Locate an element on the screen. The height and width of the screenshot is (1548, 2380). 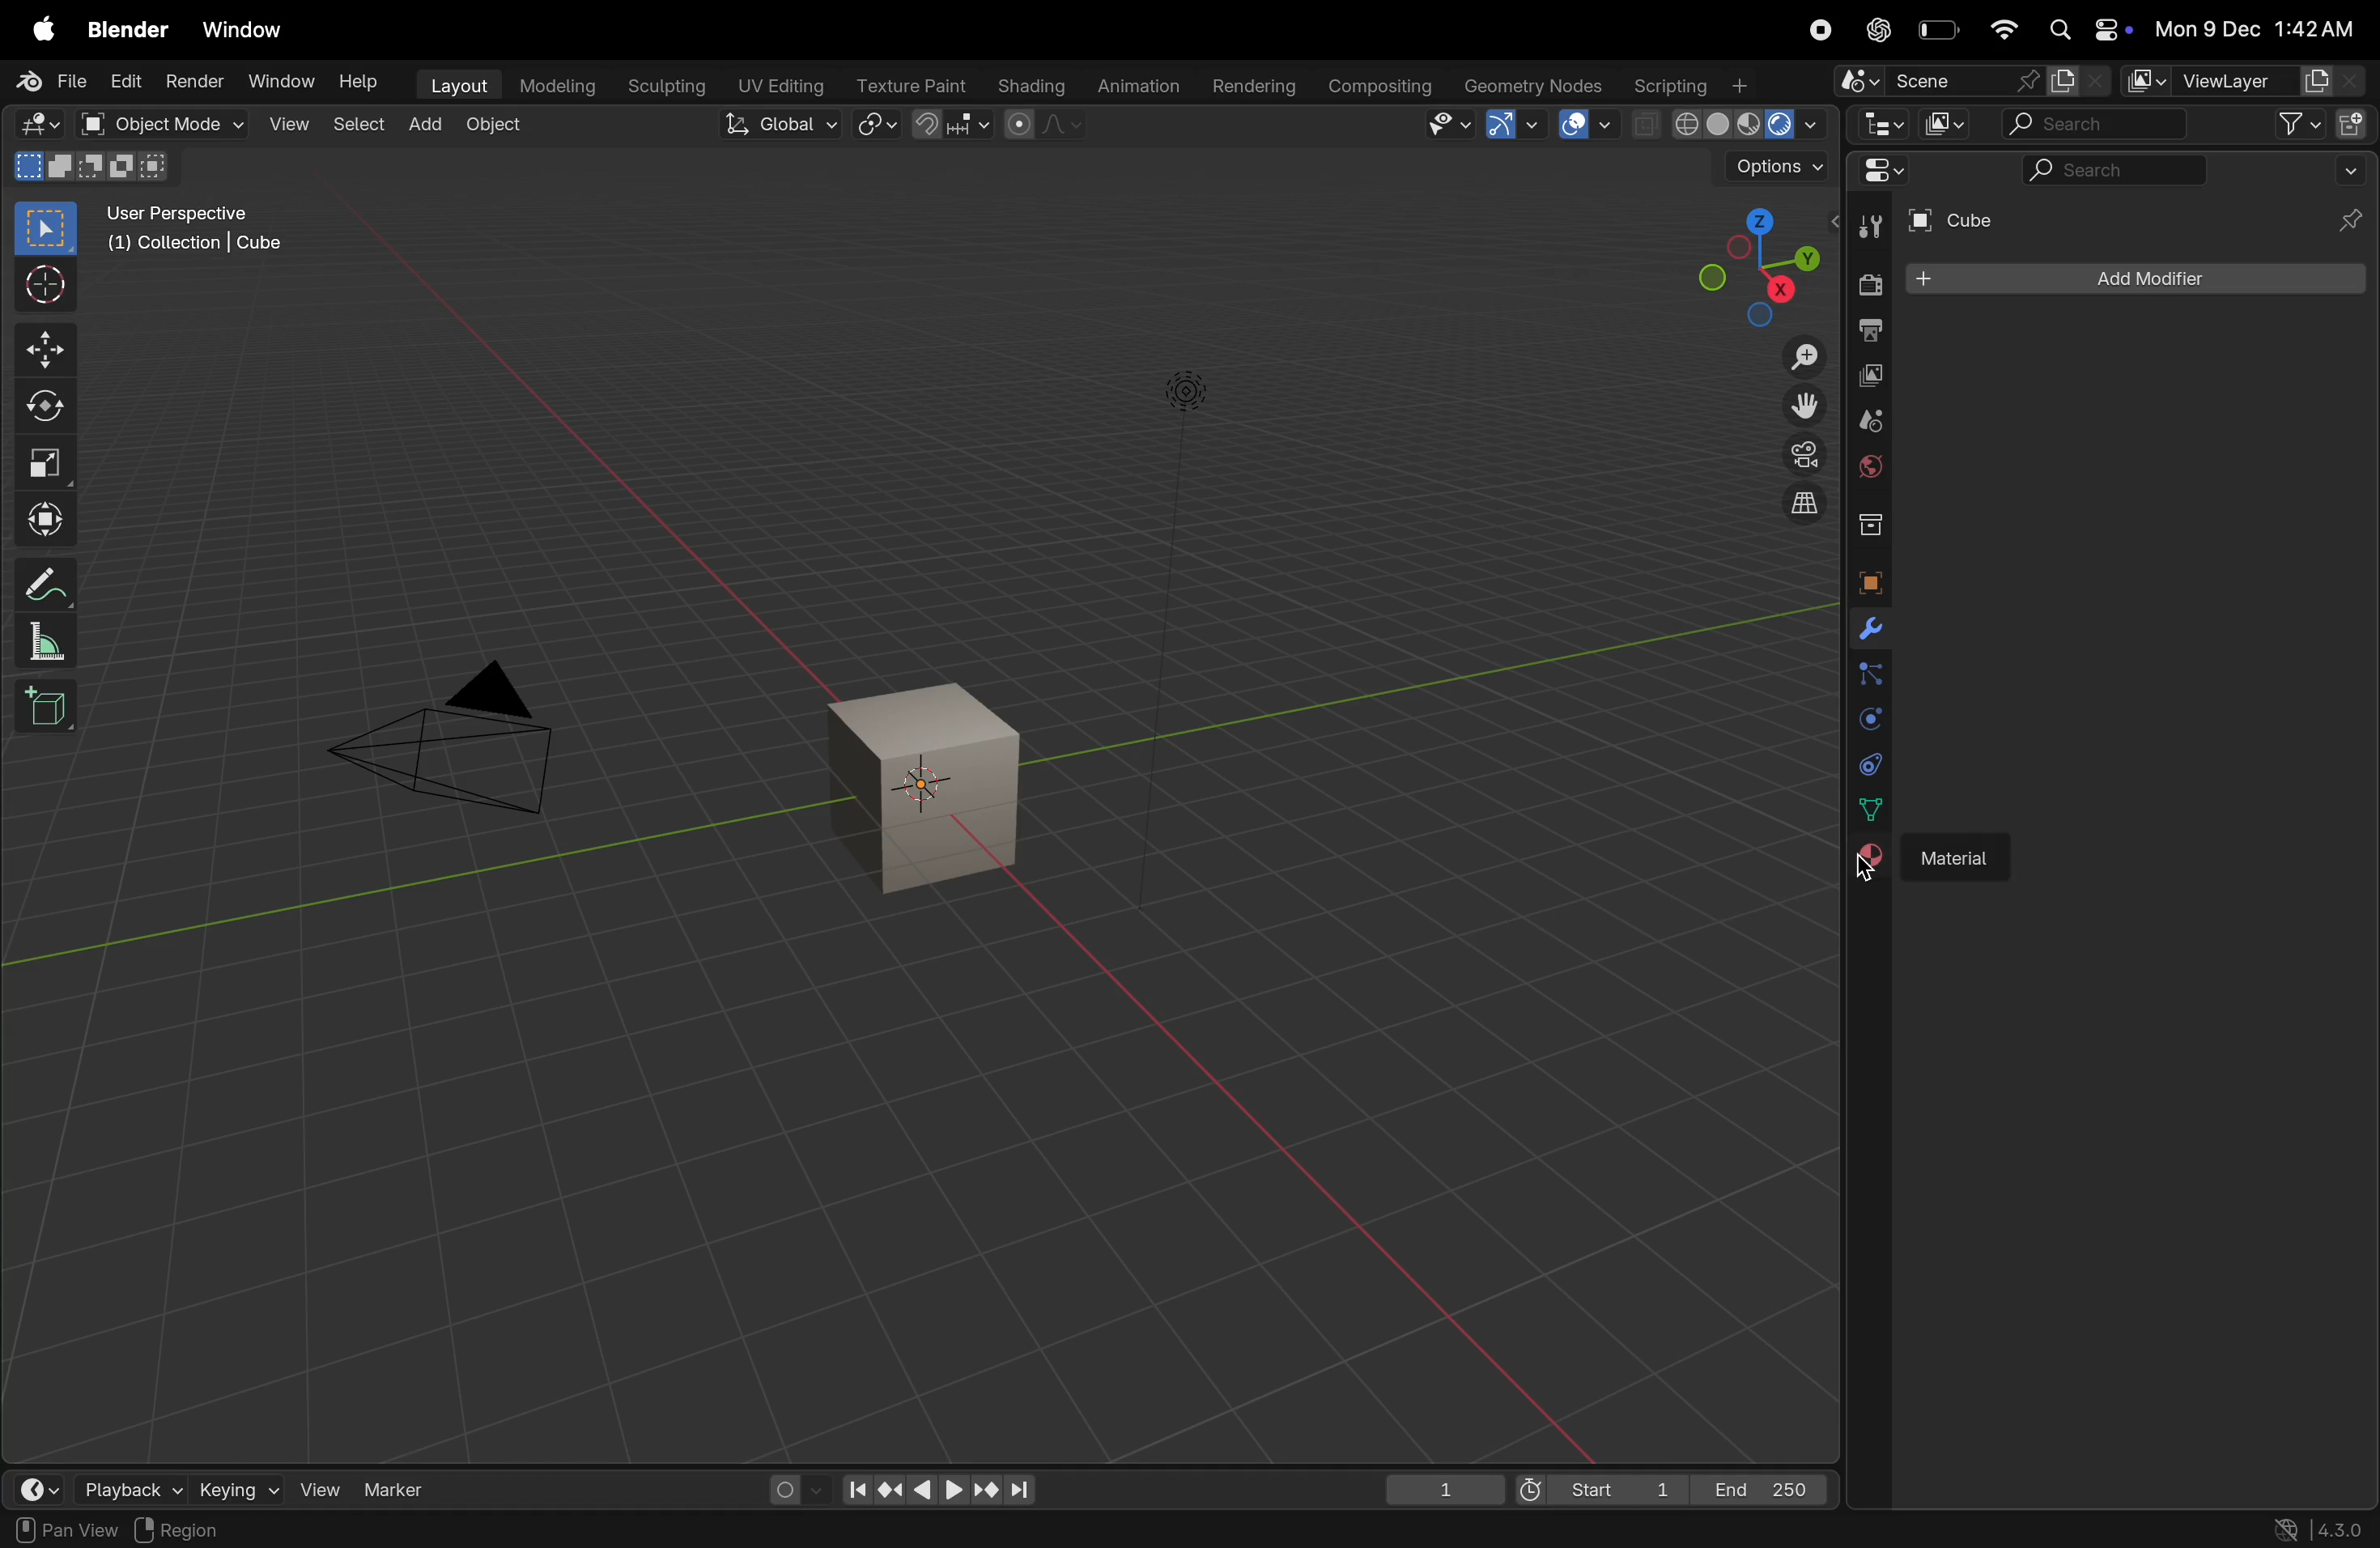
orthographic projection is located at coordinates (1806, 503).